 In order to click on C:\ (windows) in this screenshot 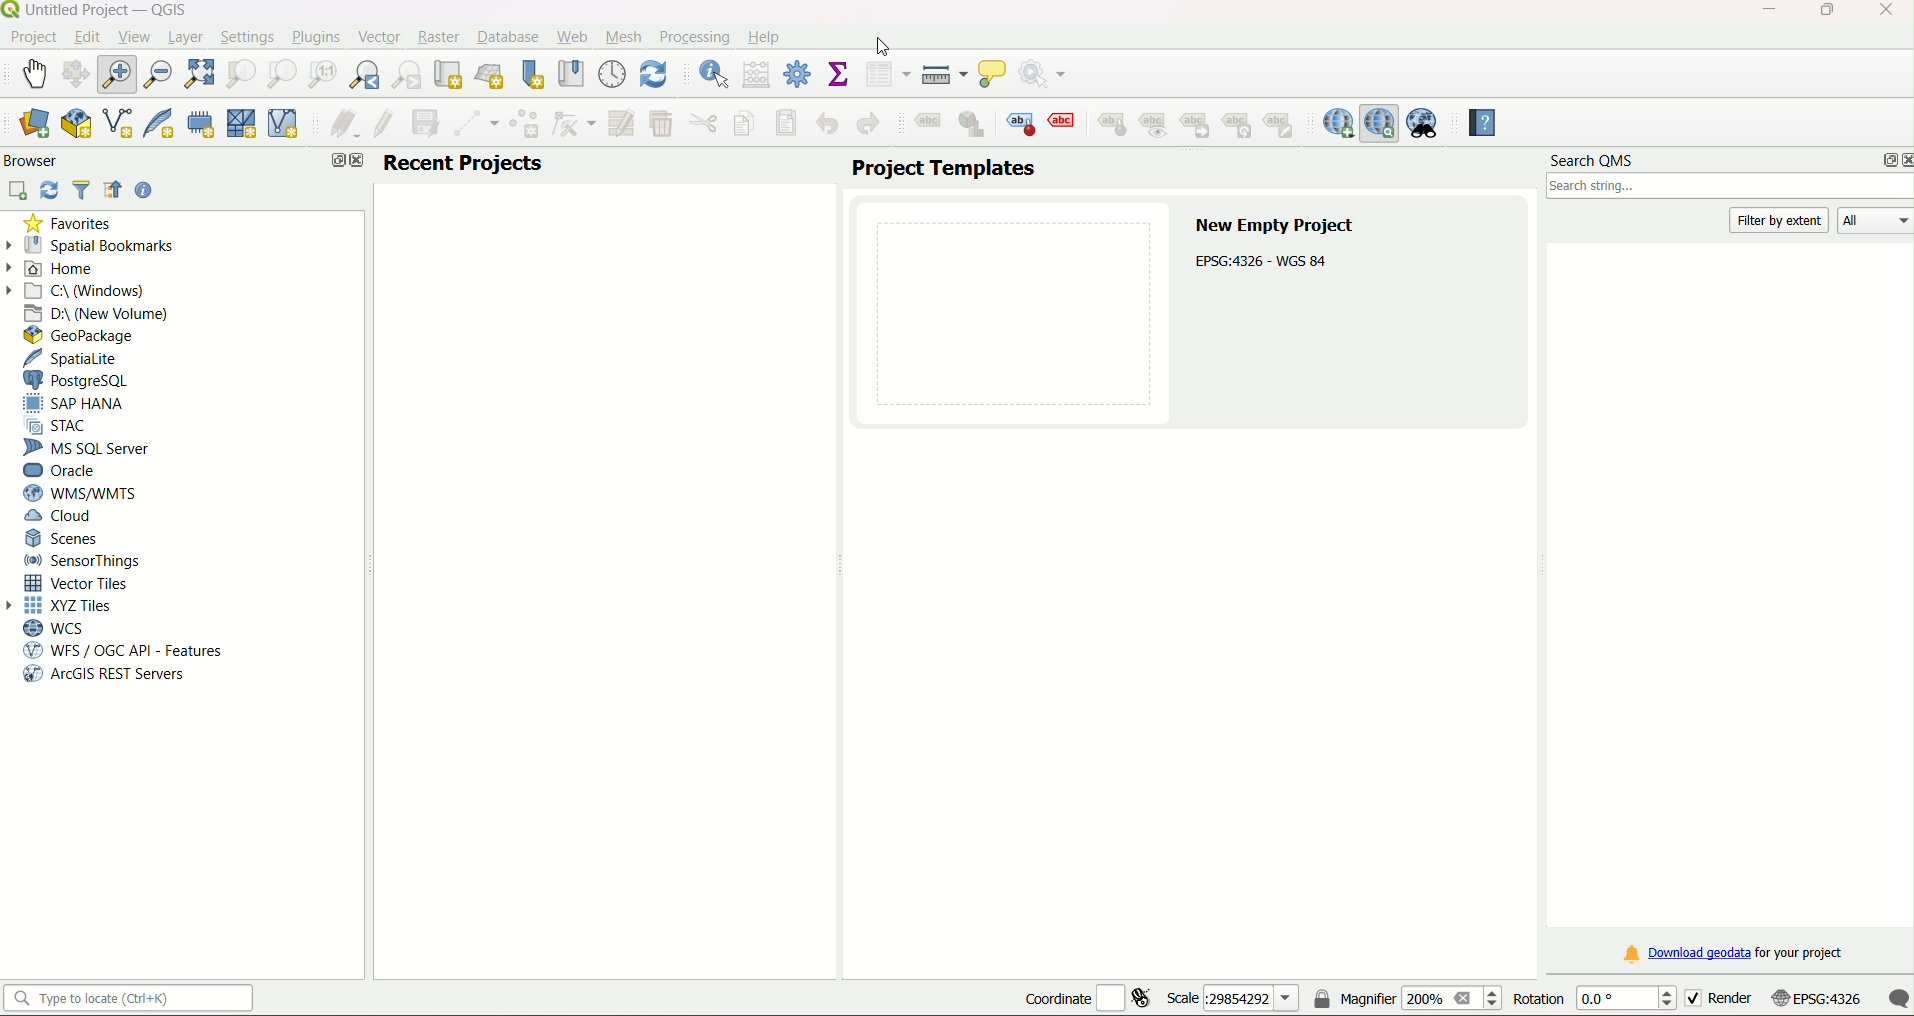, I will do `click(89, 290)`.